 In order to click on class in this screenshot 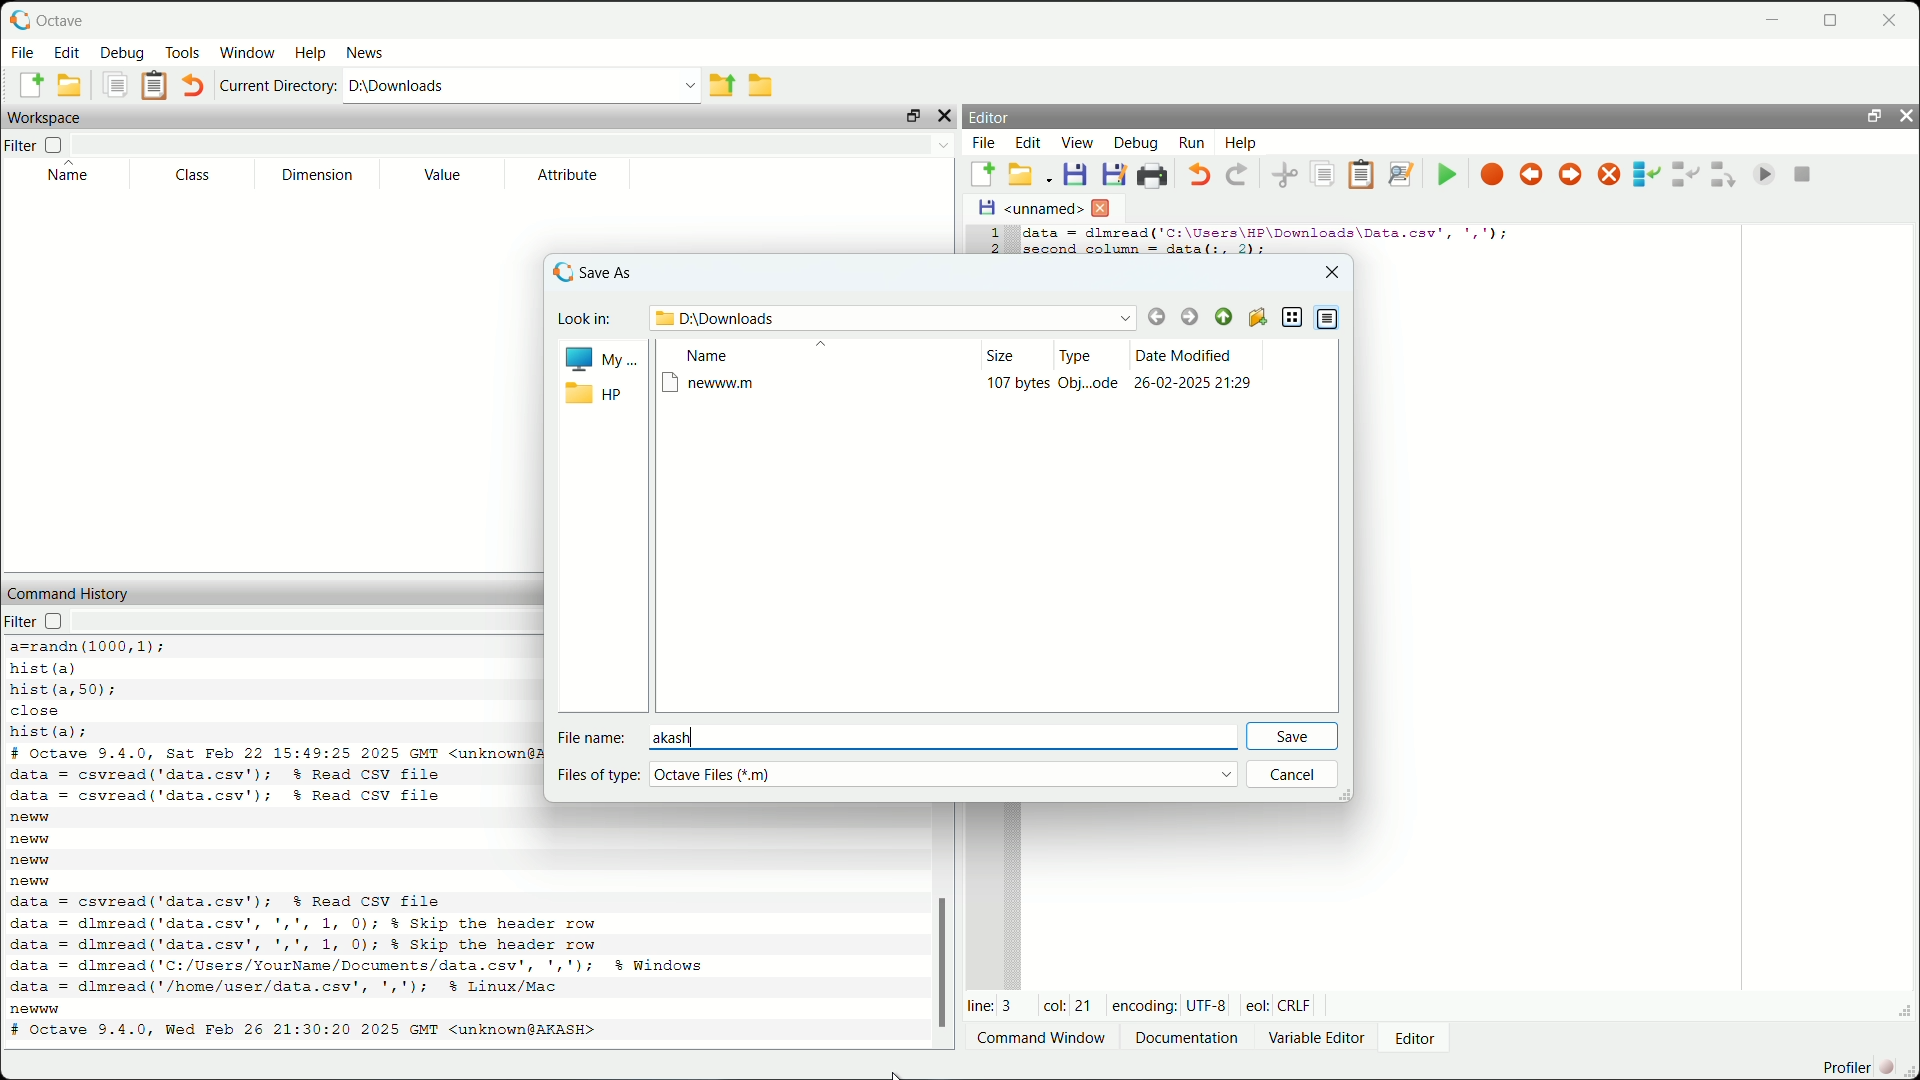, I will do `click(191, 177)`.